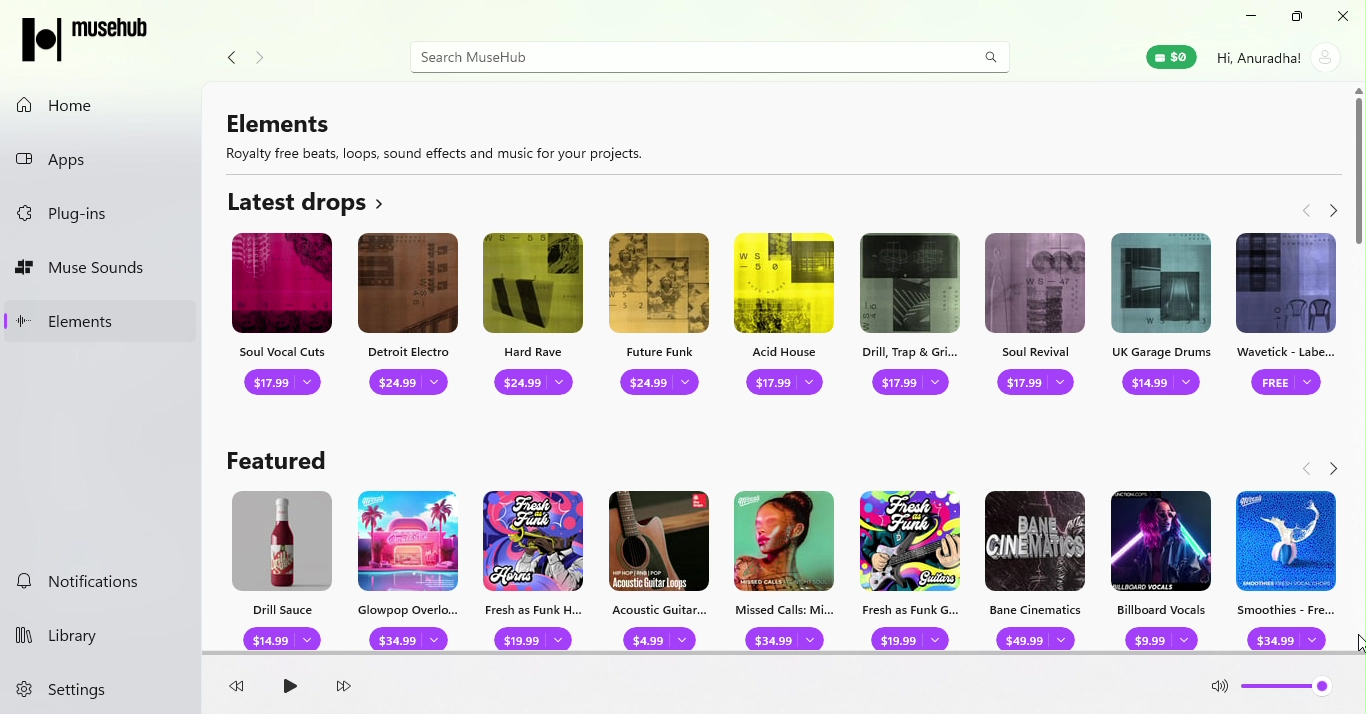 This screenshot has width=1366, height=714. What do you see at coordinates (991, 56) in the screenshot?
I see `search` at bounding box center [991, 56].